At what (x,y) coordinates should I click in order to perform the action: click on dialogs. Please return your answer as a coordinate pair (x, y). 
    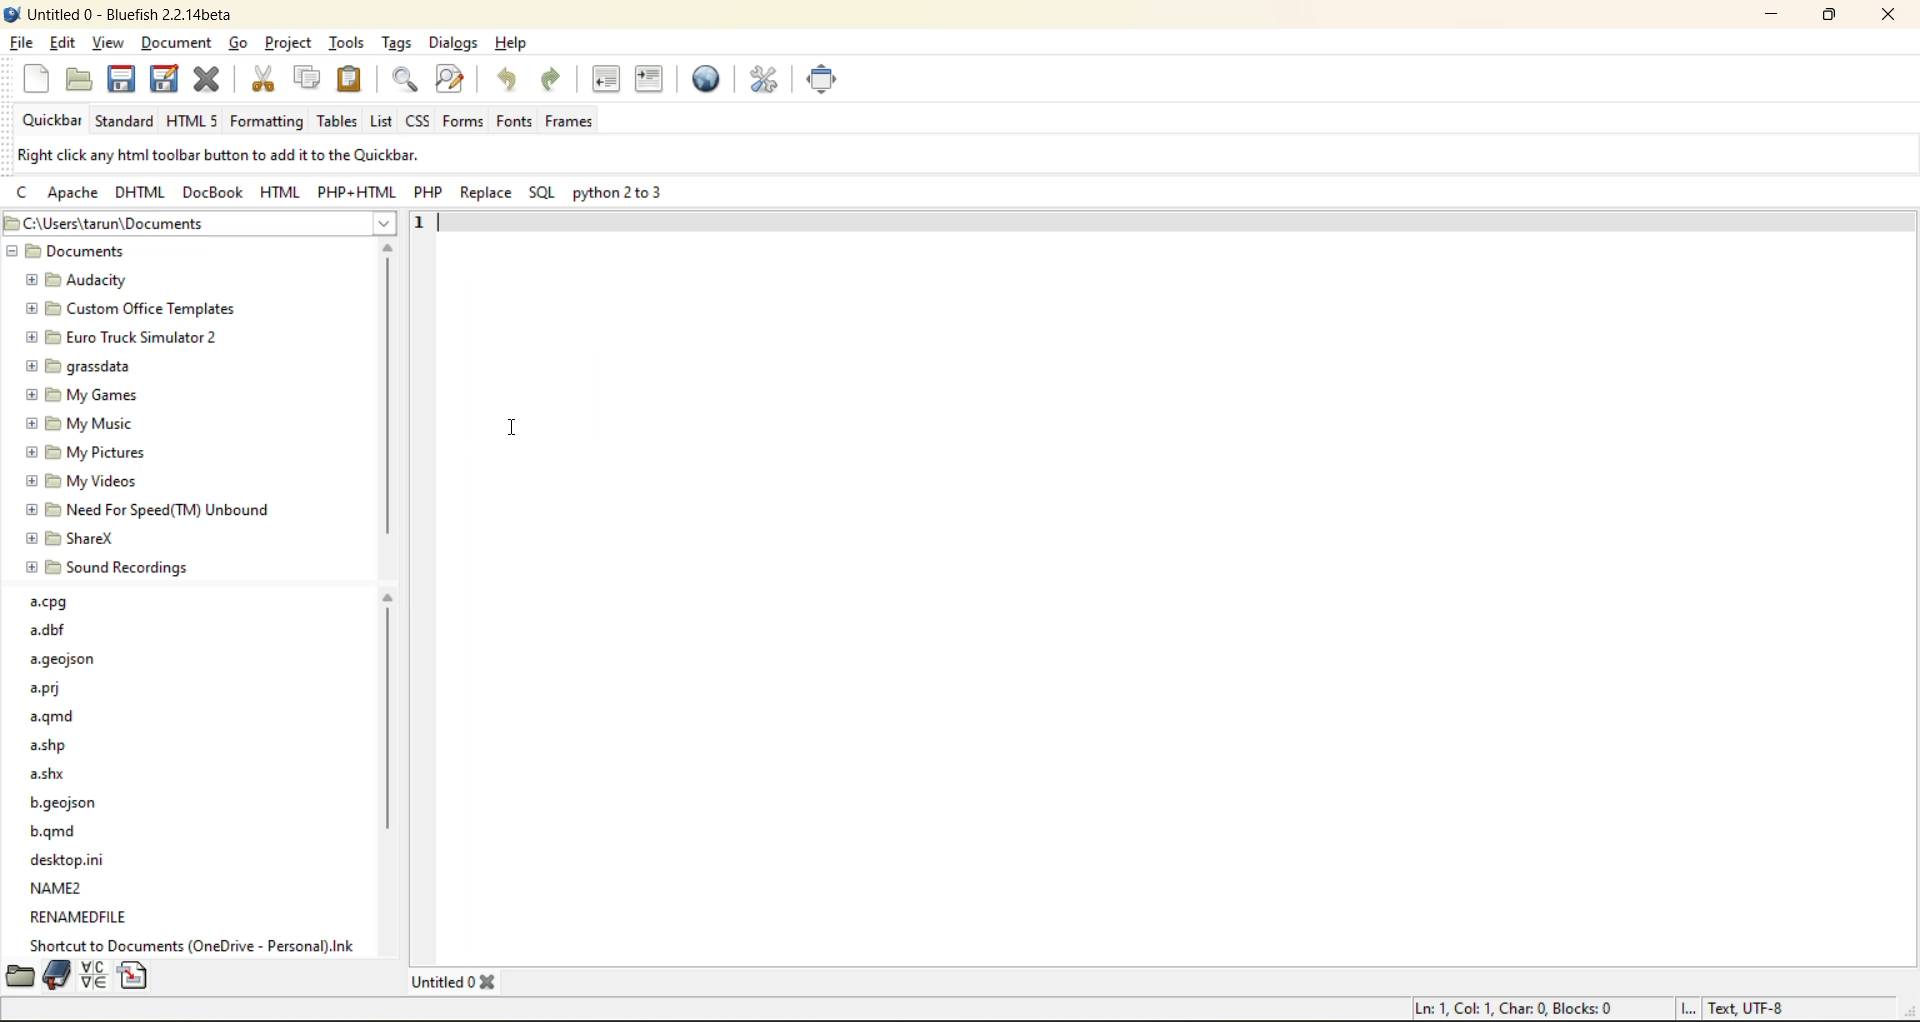
    Looking at the image, I should click on (460, 44).